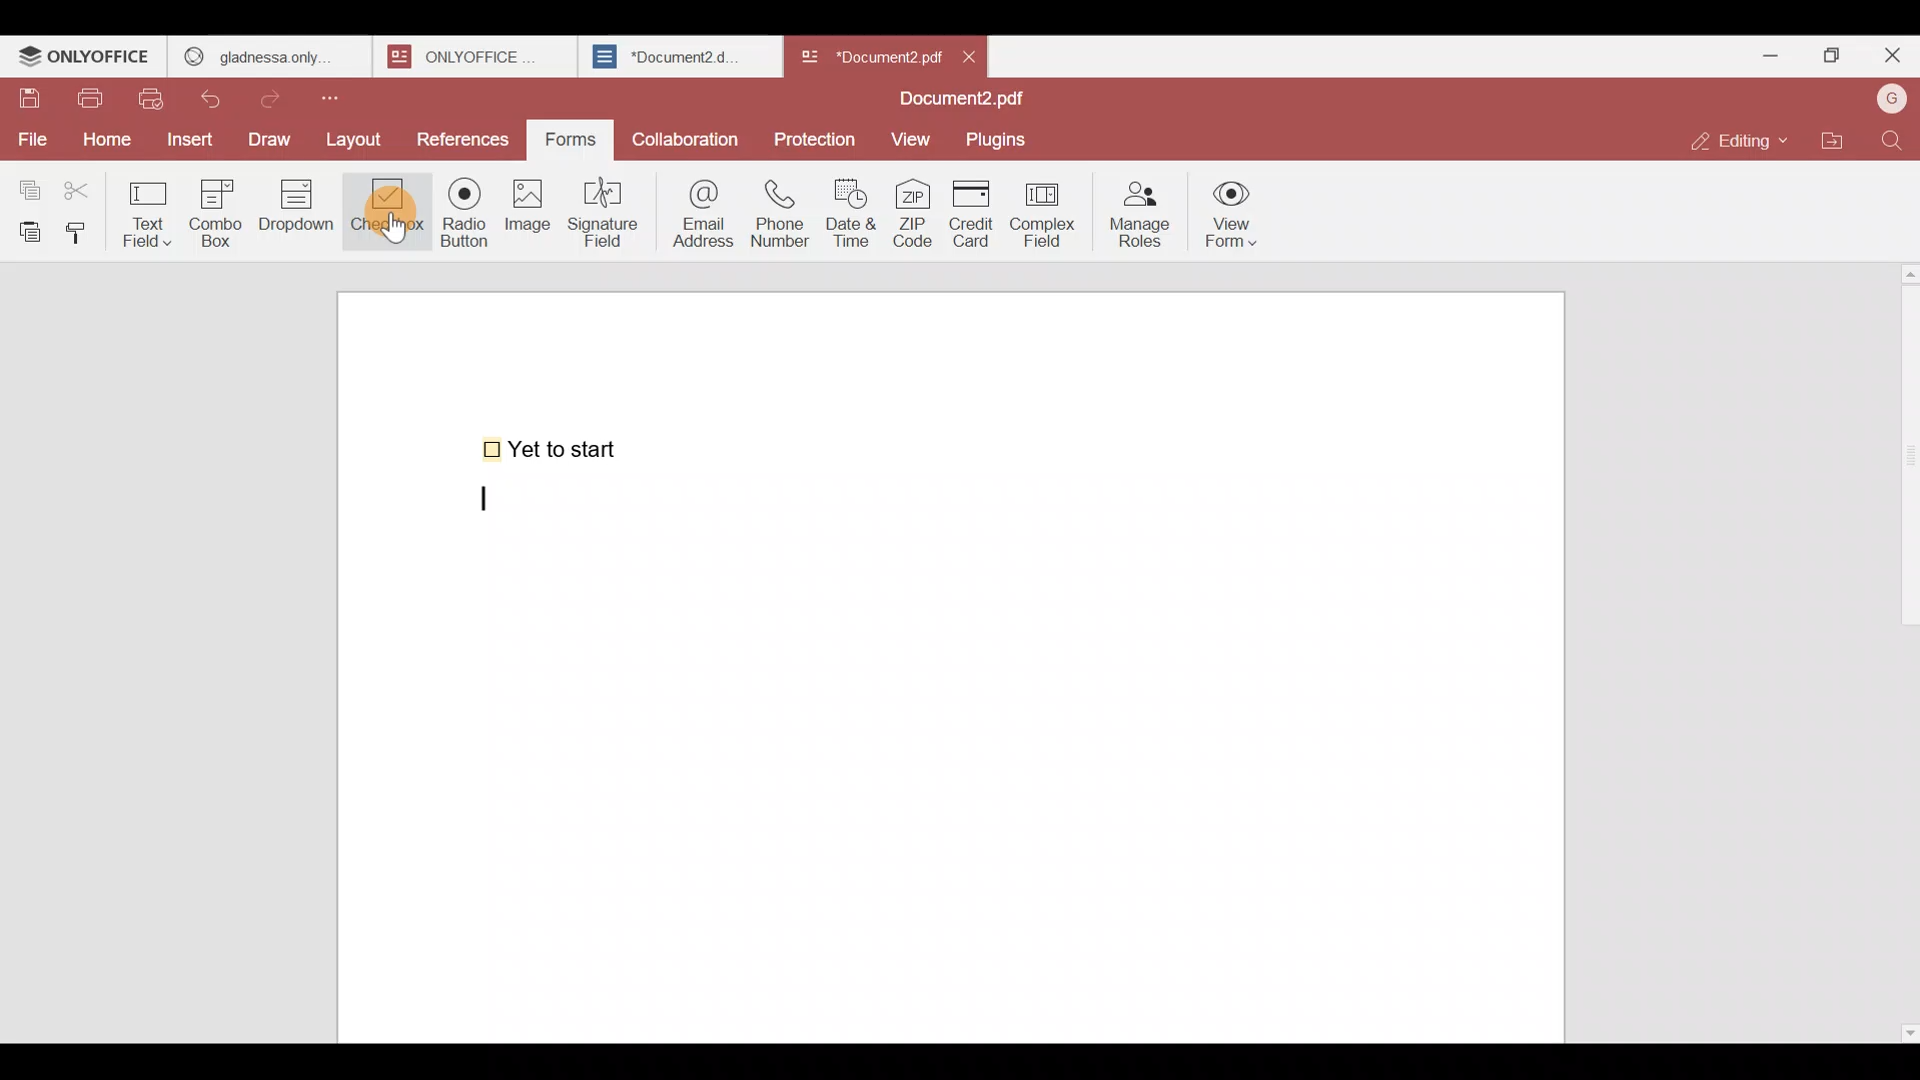 This screenshot has width=1920, height=1080. I want to click on Dropdown, so click(300, 214).